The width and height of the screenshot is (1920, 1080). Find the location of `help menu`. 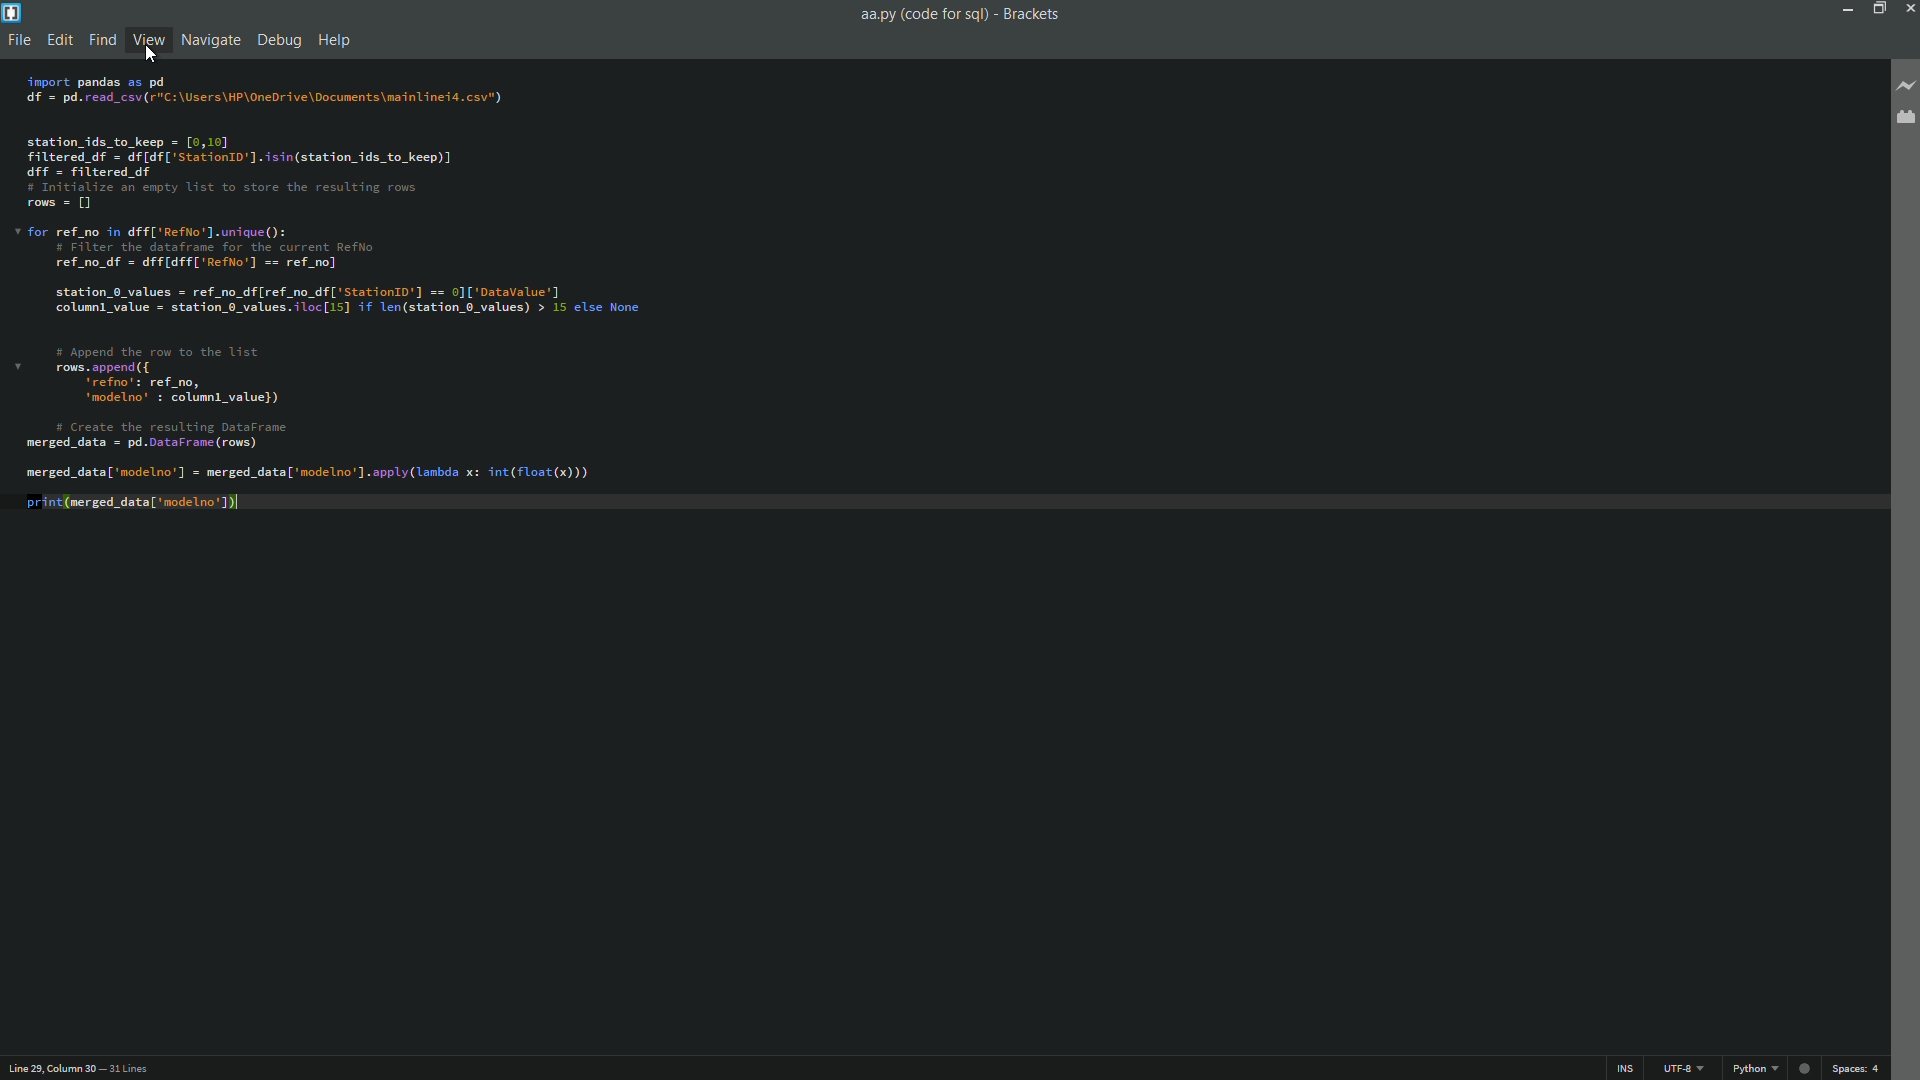

help menu is located at coordinates (334, 41).